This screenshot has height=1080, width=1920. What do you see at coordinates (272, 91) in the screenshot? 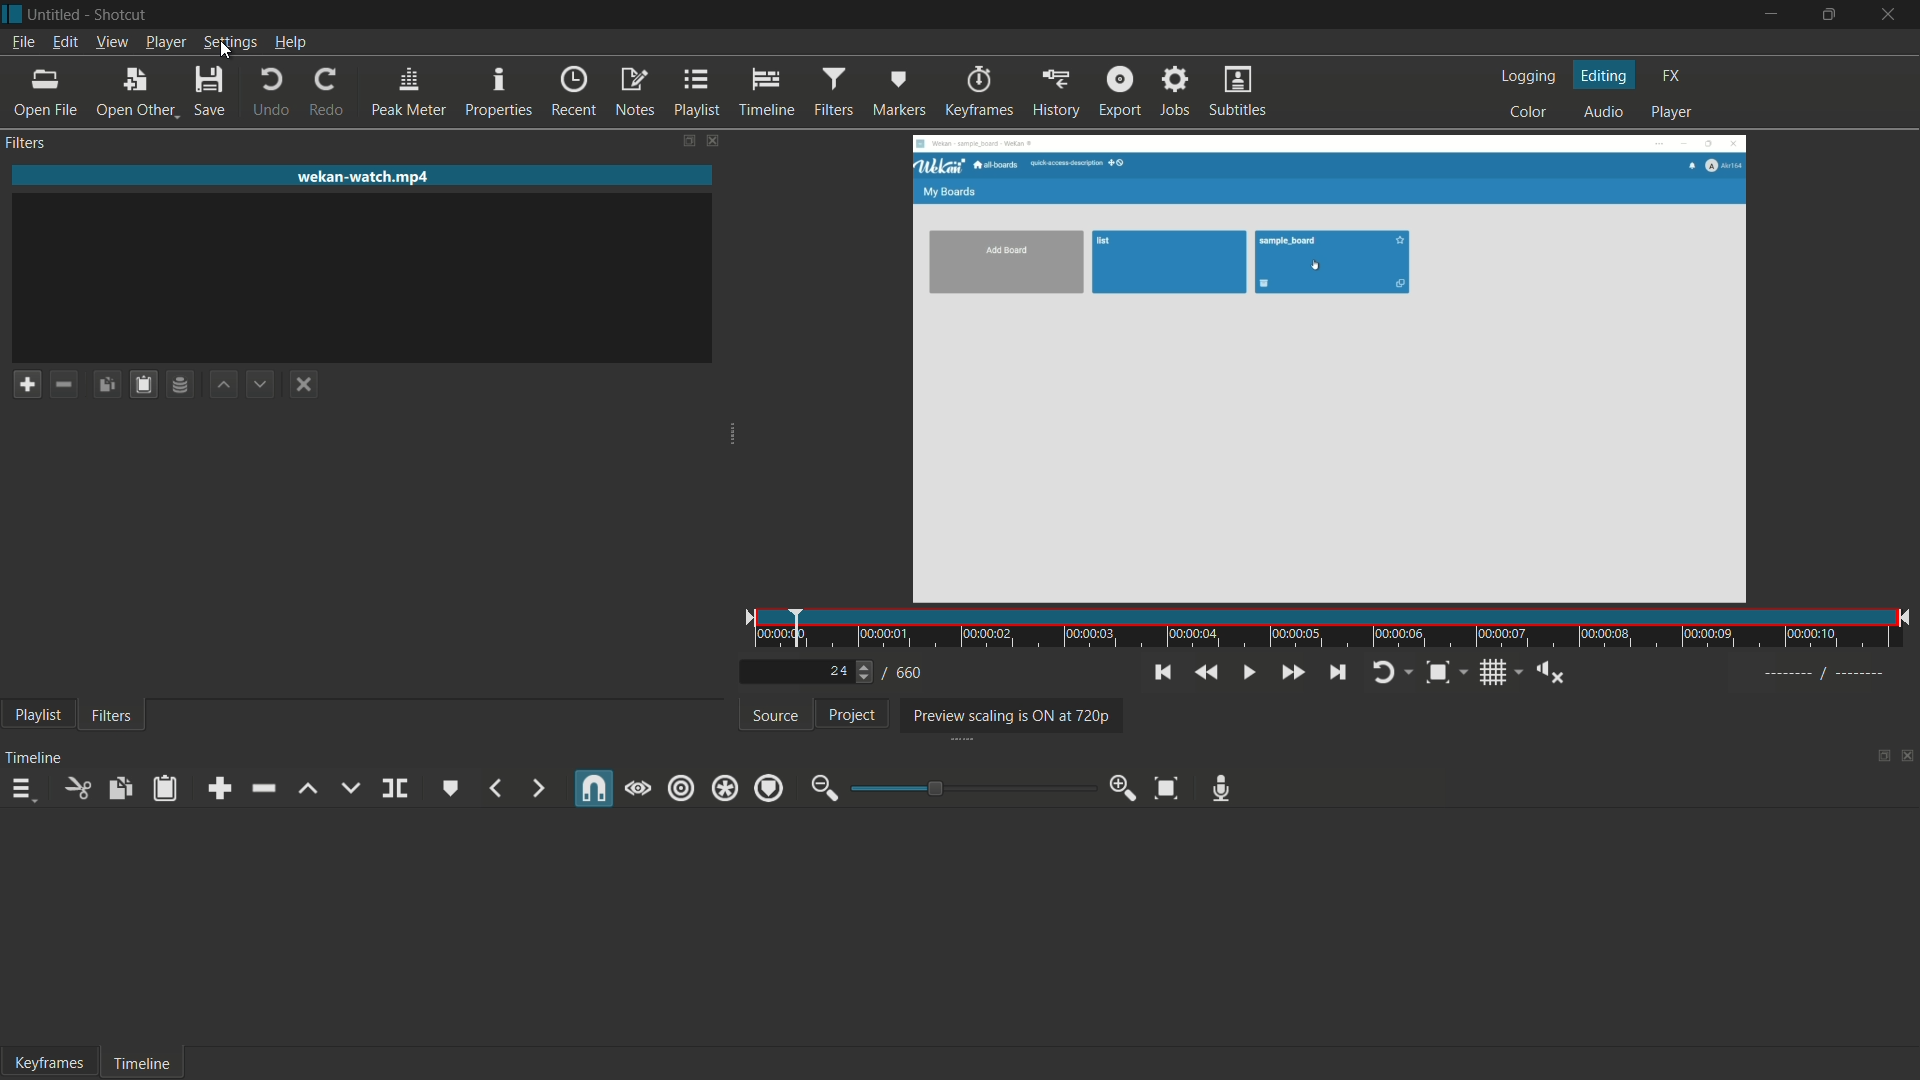
I see `undo` at bounding box center [272, 91].